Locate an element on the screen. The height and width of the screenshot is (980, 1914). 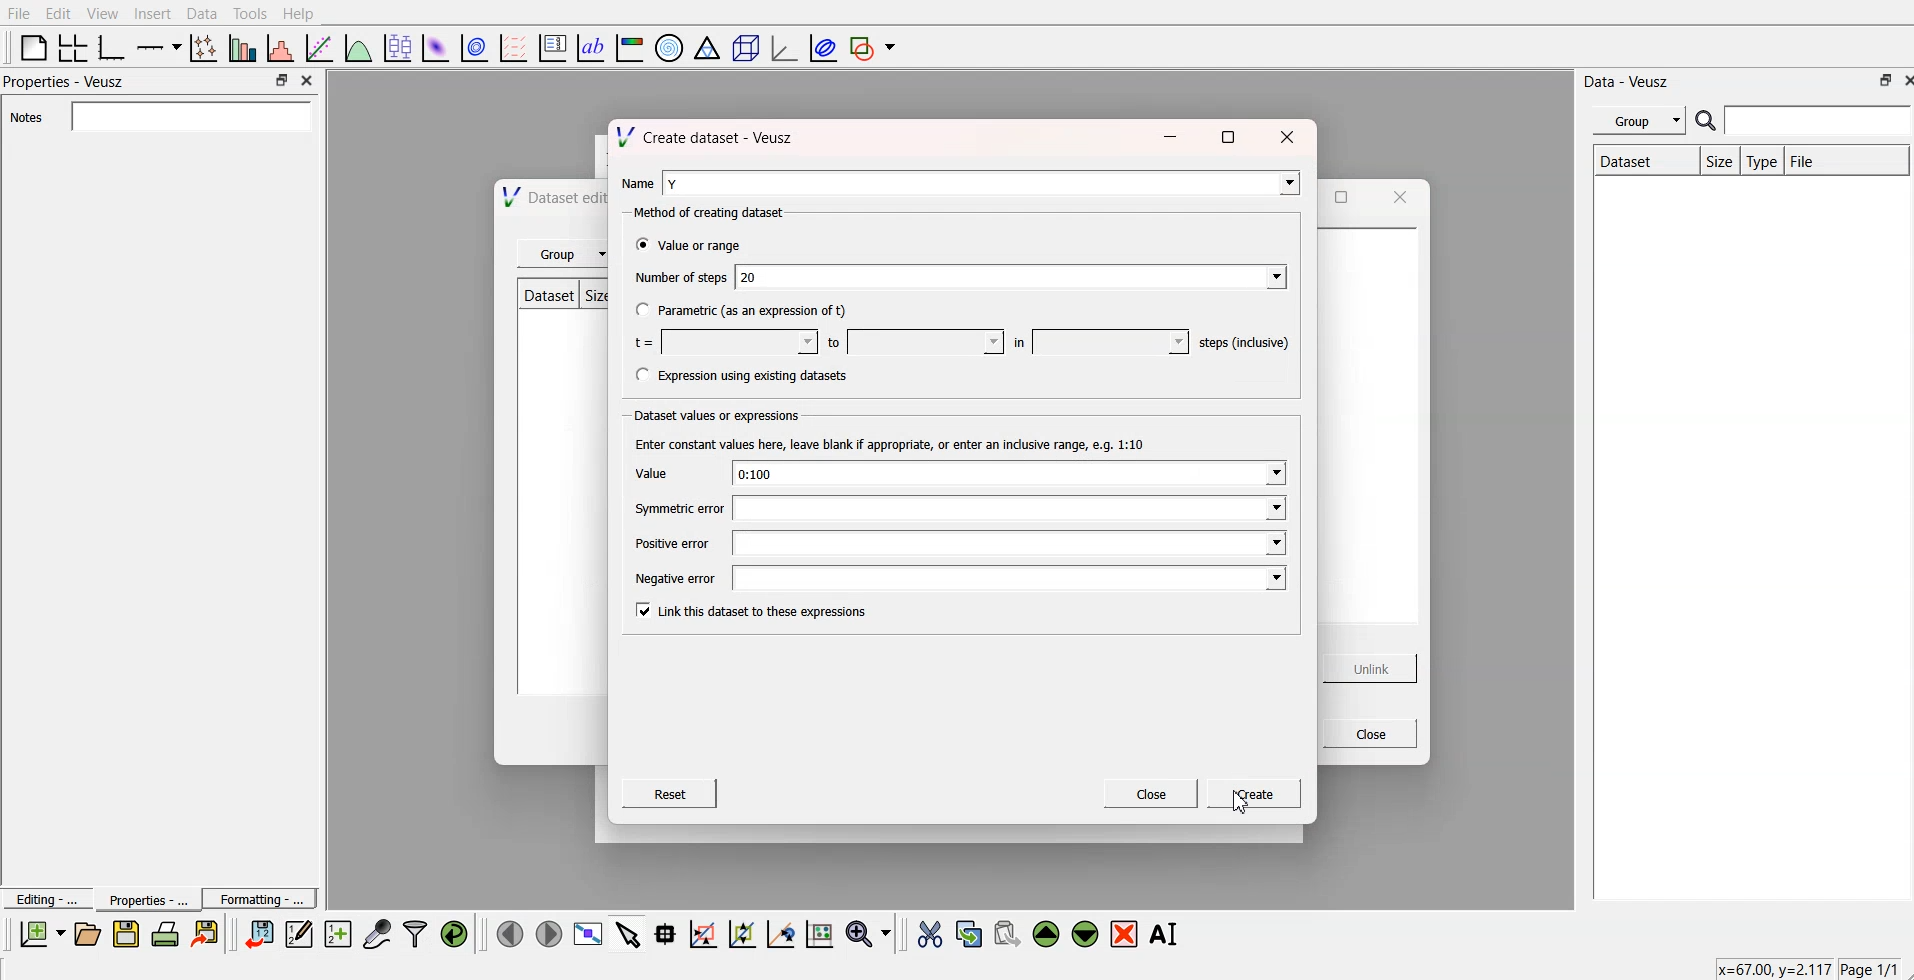
0:100 is located at coordinates (1007, 475).